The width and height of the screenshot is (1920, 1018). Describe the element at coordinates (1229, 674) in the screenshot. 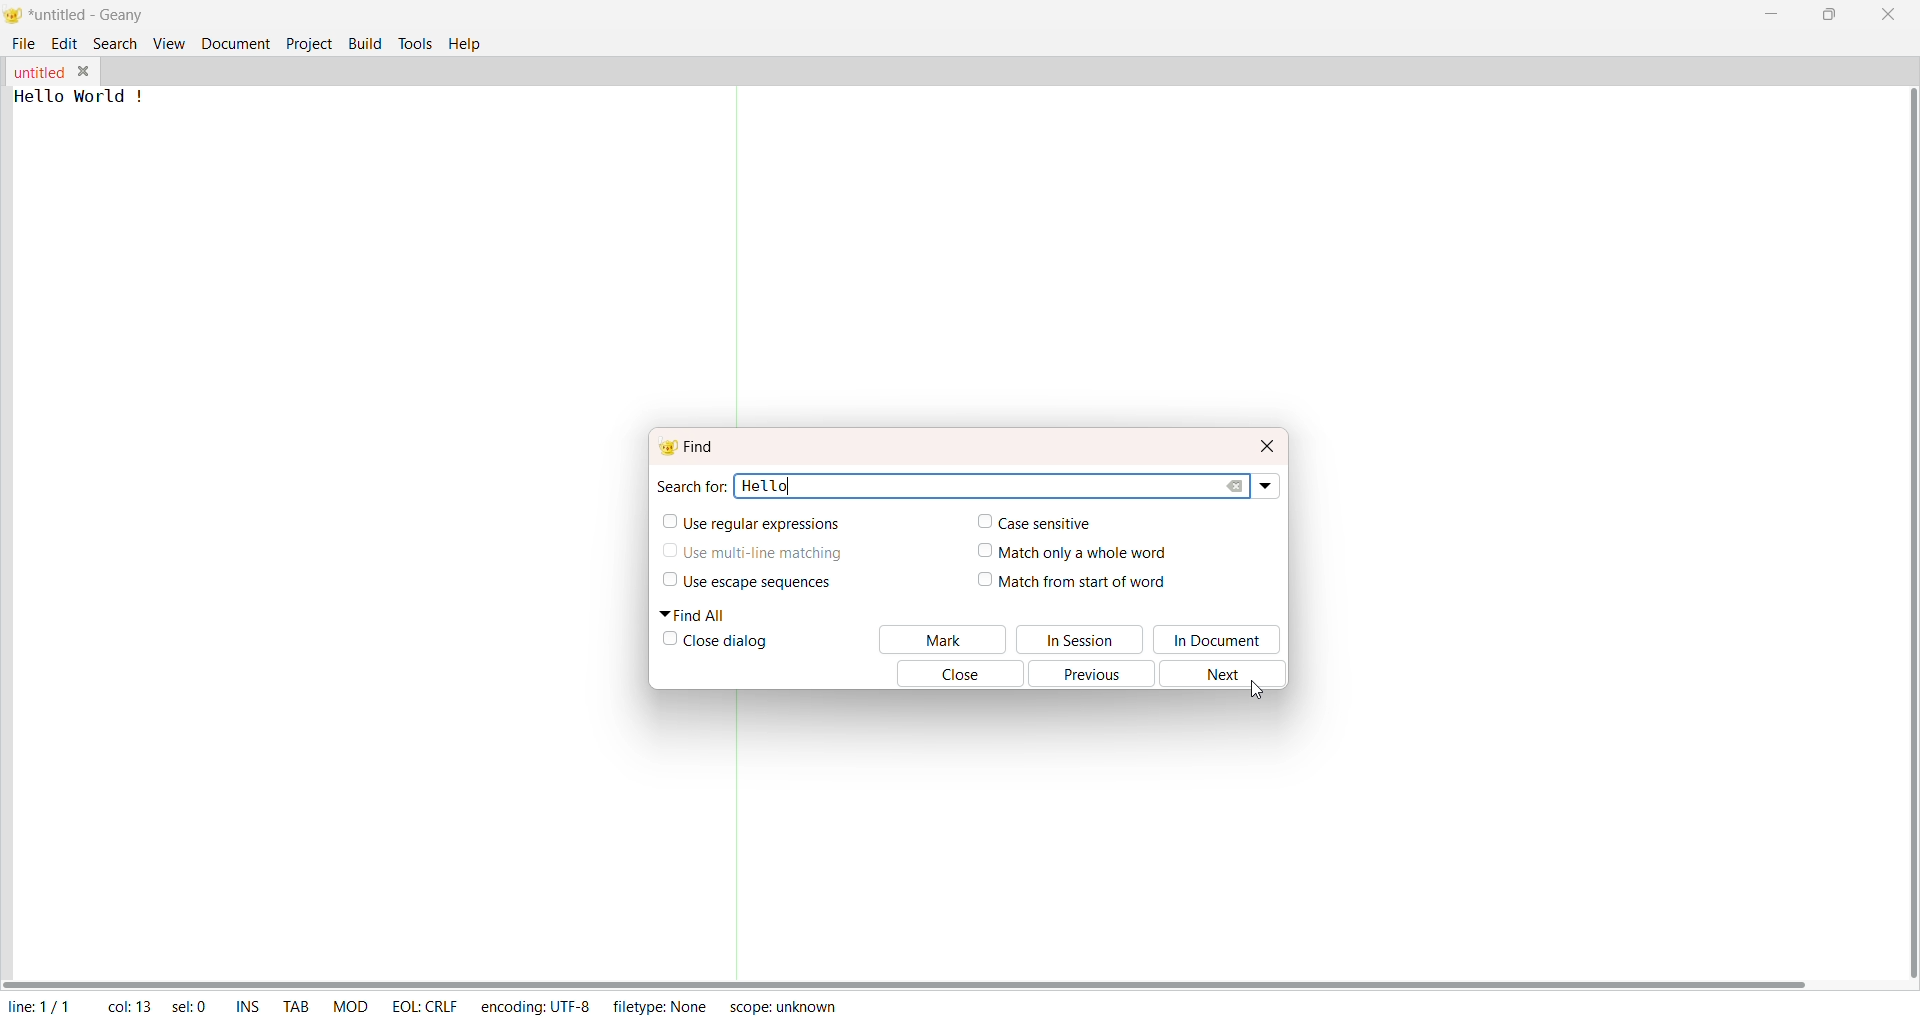

I see `Next` at that location.